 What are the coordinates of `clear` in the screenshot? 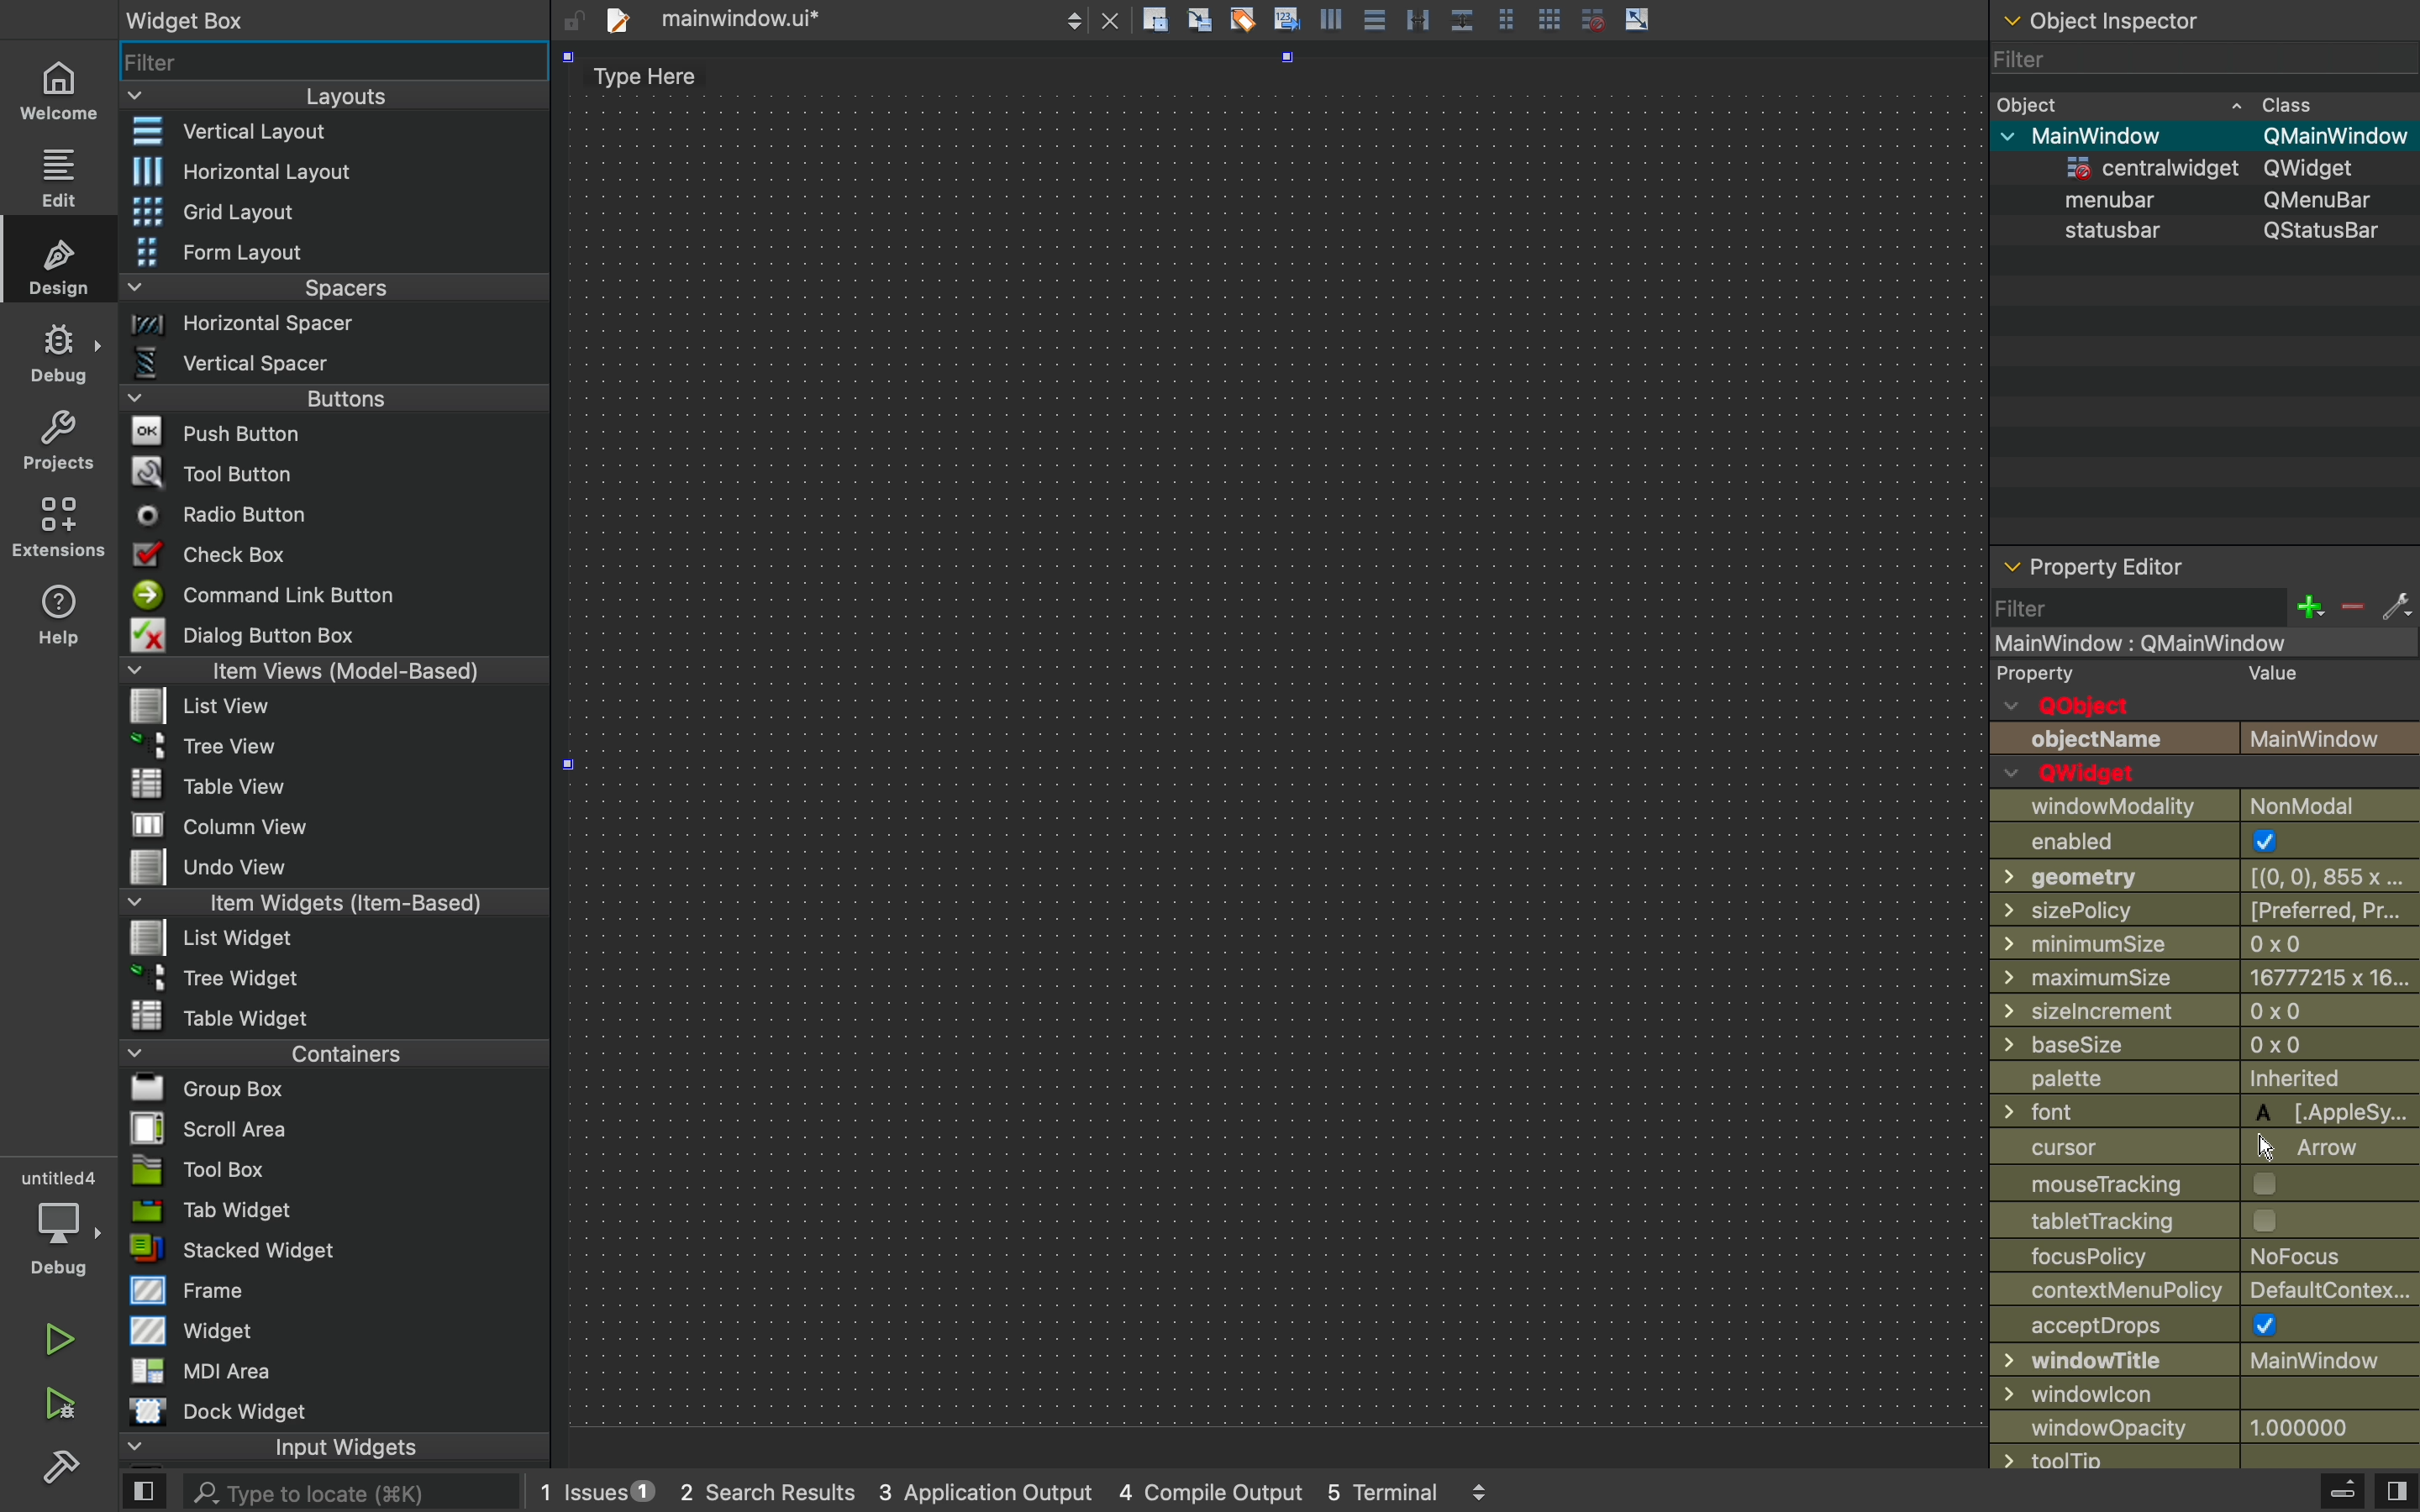 It's located at (1243, 19).